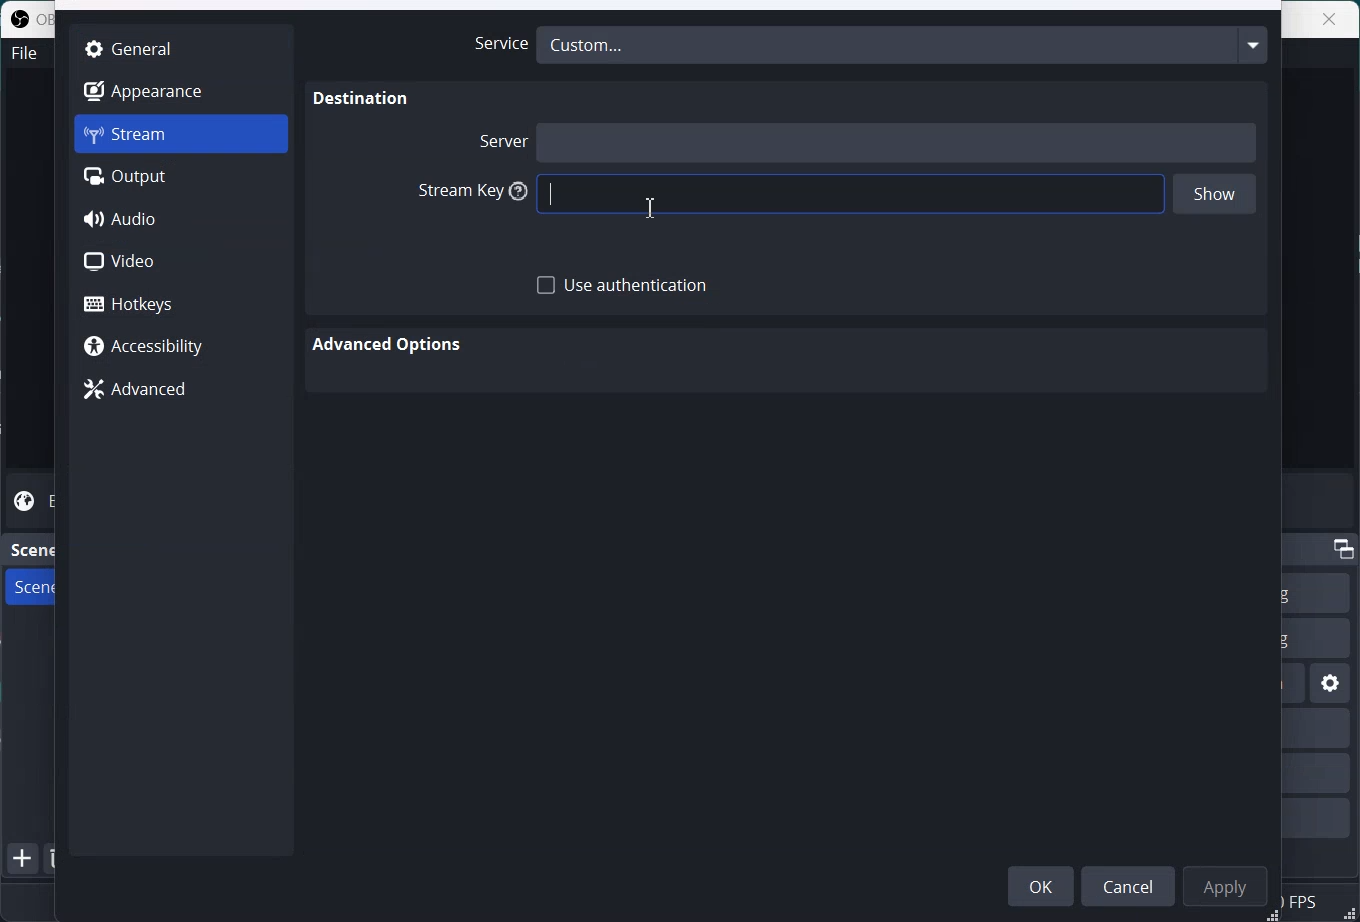  Describe the element at coordinates (623, 286) in the screenshot. I see `Use Authentication` at that location.